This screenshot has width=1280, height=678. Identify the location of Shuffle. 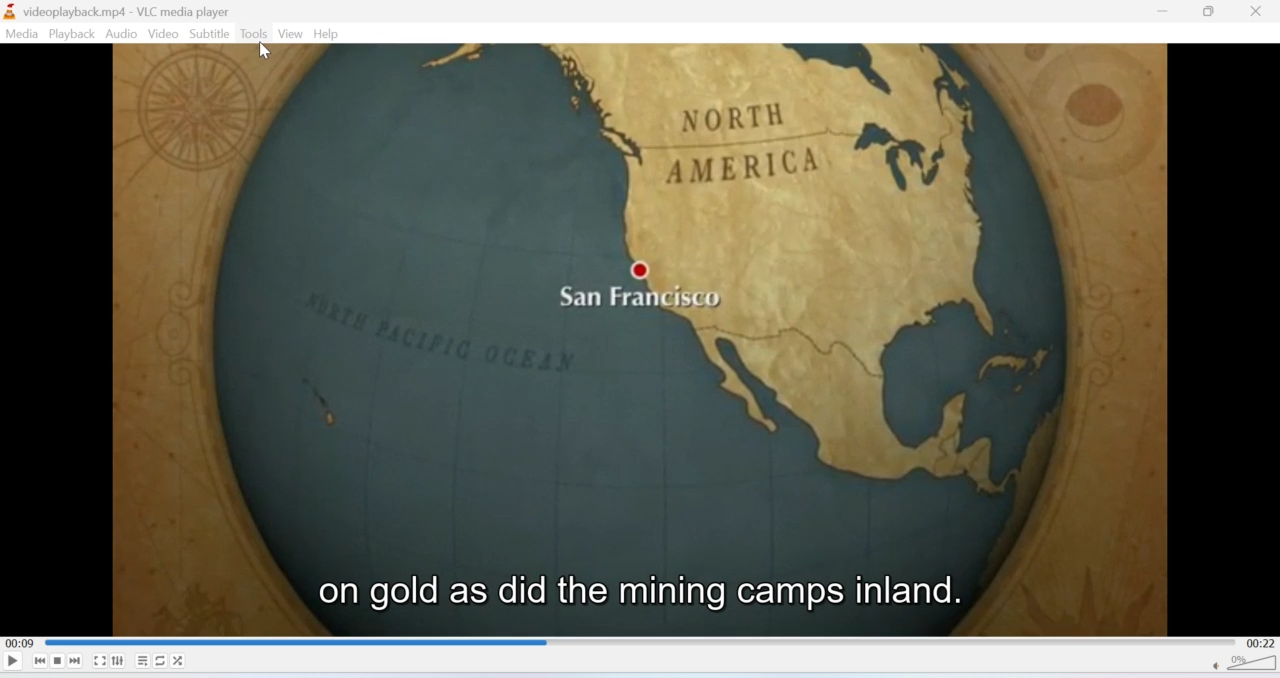
(179, 661).